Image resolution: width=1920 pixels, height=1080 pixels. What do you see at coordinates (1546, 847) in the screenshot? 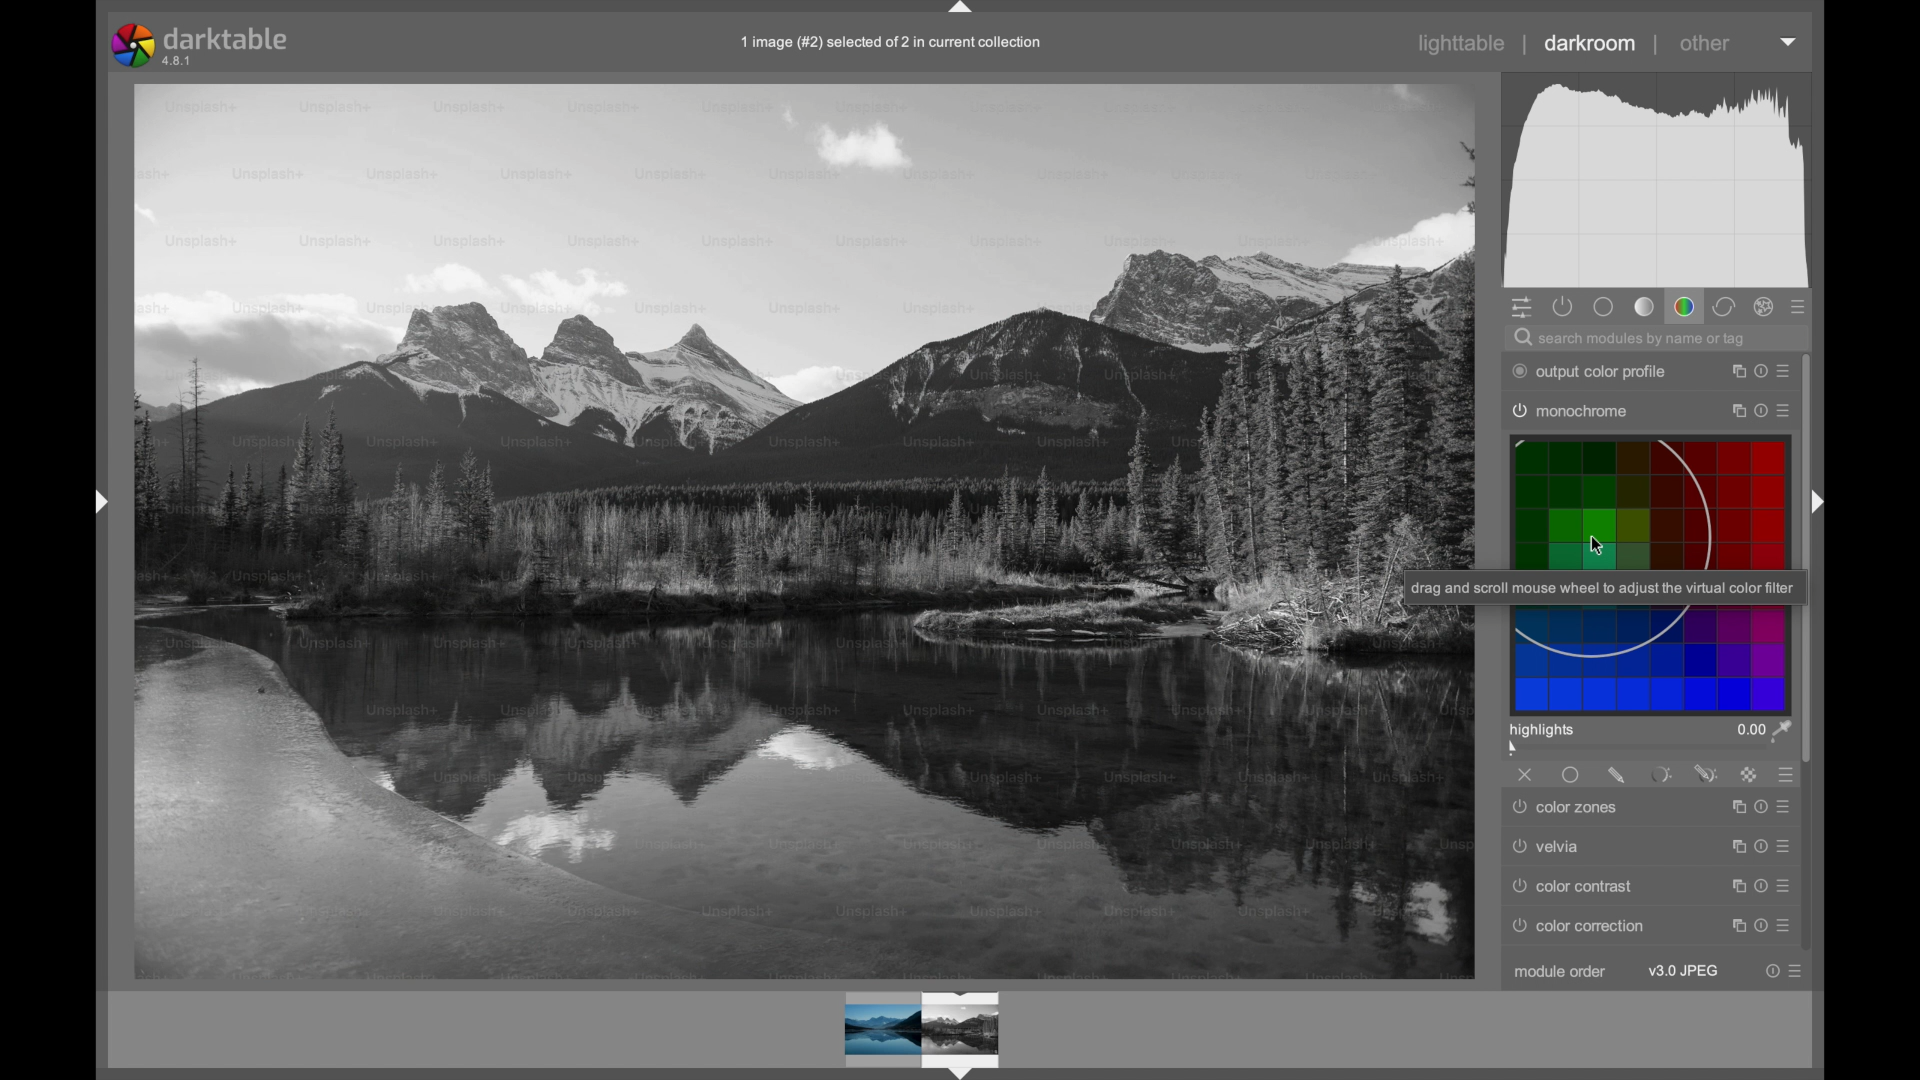
I see `velvia` at bounding box center [1546, 847].